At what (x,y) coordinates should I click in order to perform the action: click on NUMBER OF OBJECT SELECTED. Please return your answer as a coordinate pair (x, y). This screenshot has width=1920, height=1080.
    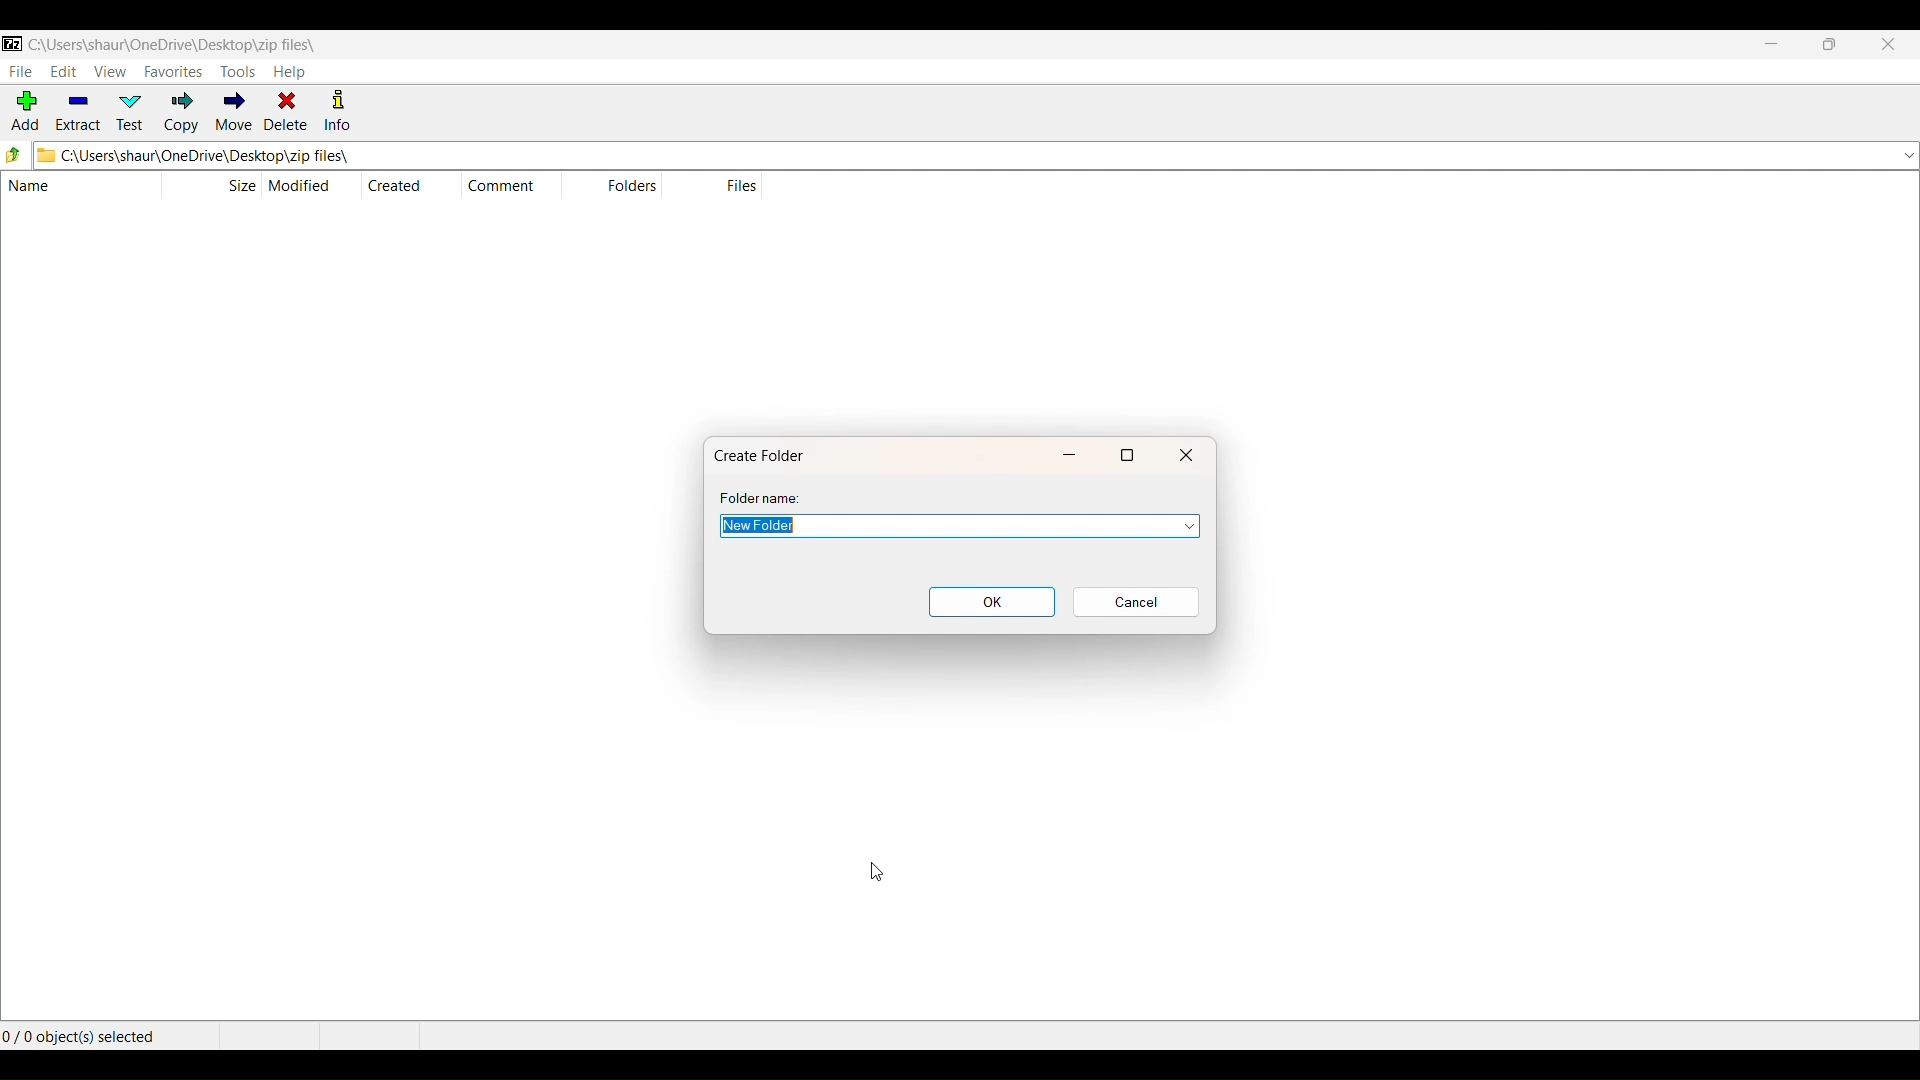
    Looking at the image, I should click on (105, 1033).